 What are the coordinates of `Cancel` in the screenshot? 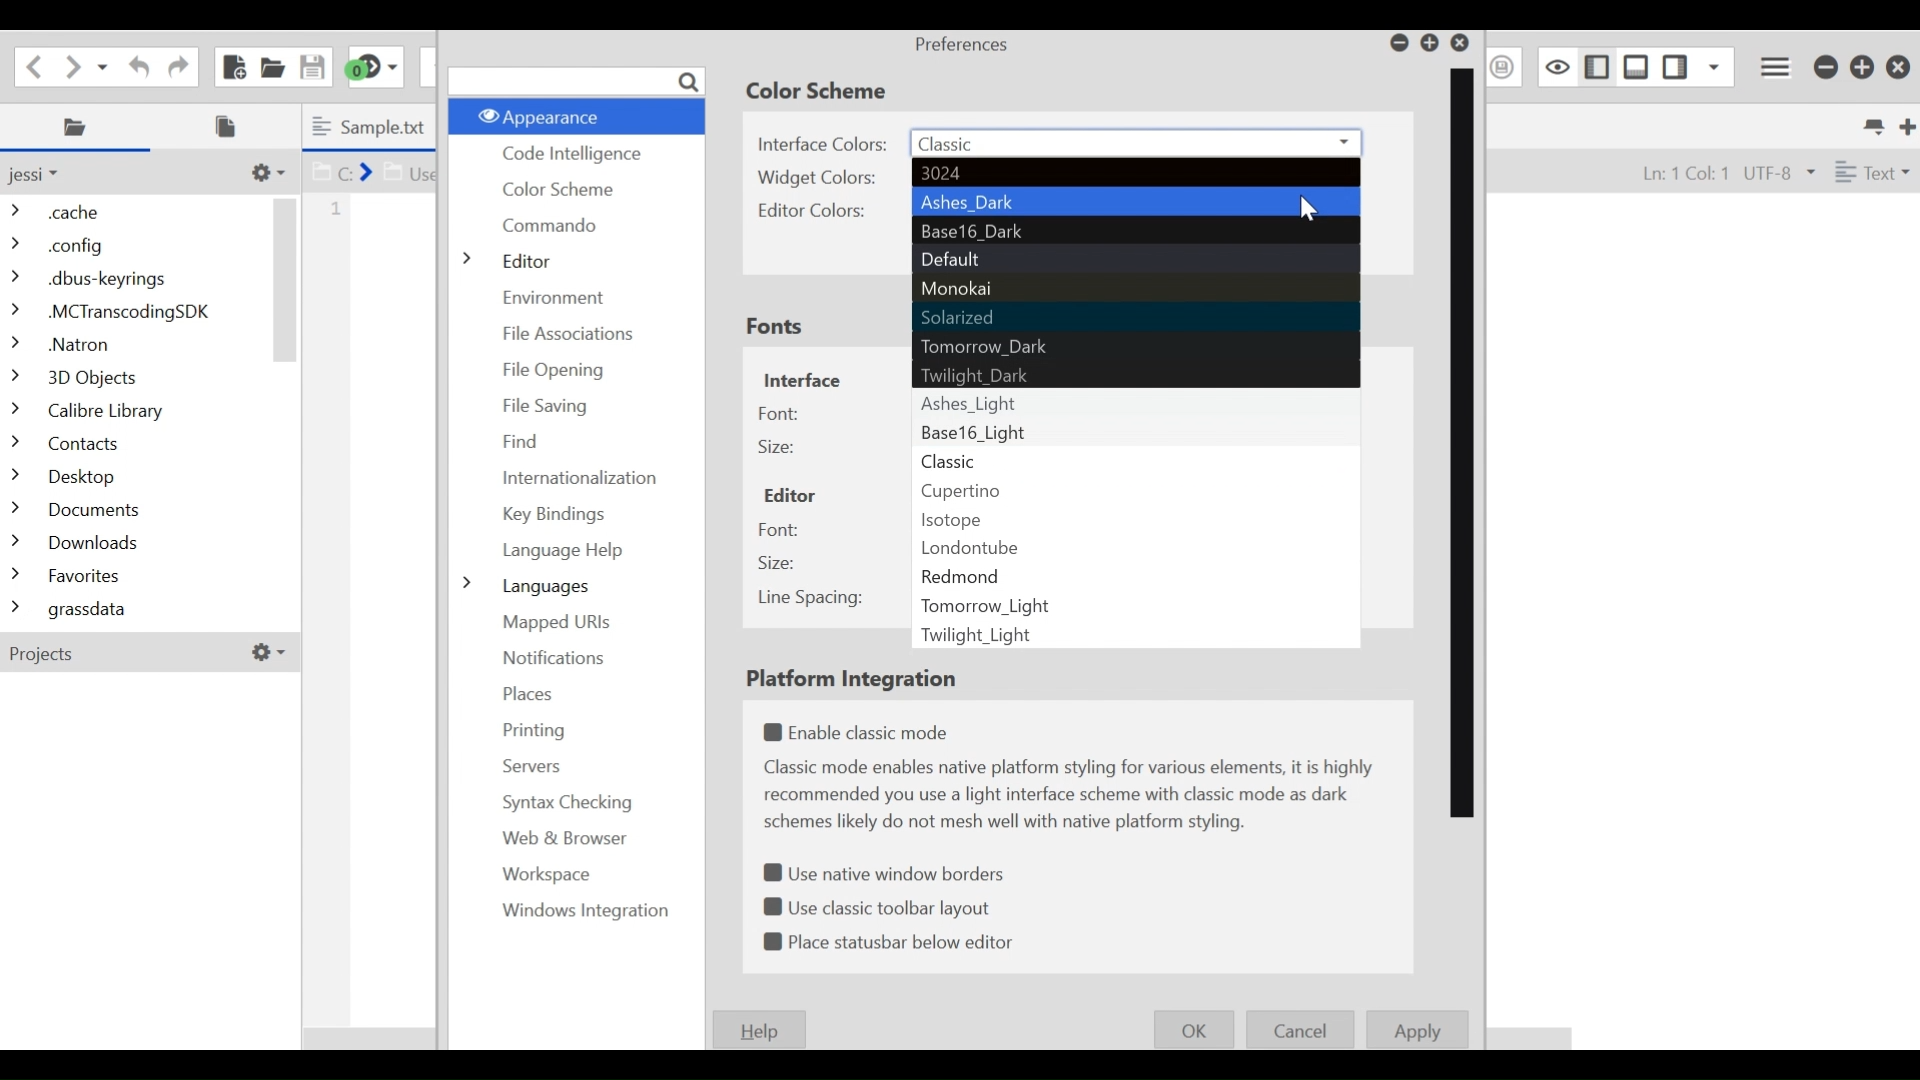 It's located at (1302, 1029).